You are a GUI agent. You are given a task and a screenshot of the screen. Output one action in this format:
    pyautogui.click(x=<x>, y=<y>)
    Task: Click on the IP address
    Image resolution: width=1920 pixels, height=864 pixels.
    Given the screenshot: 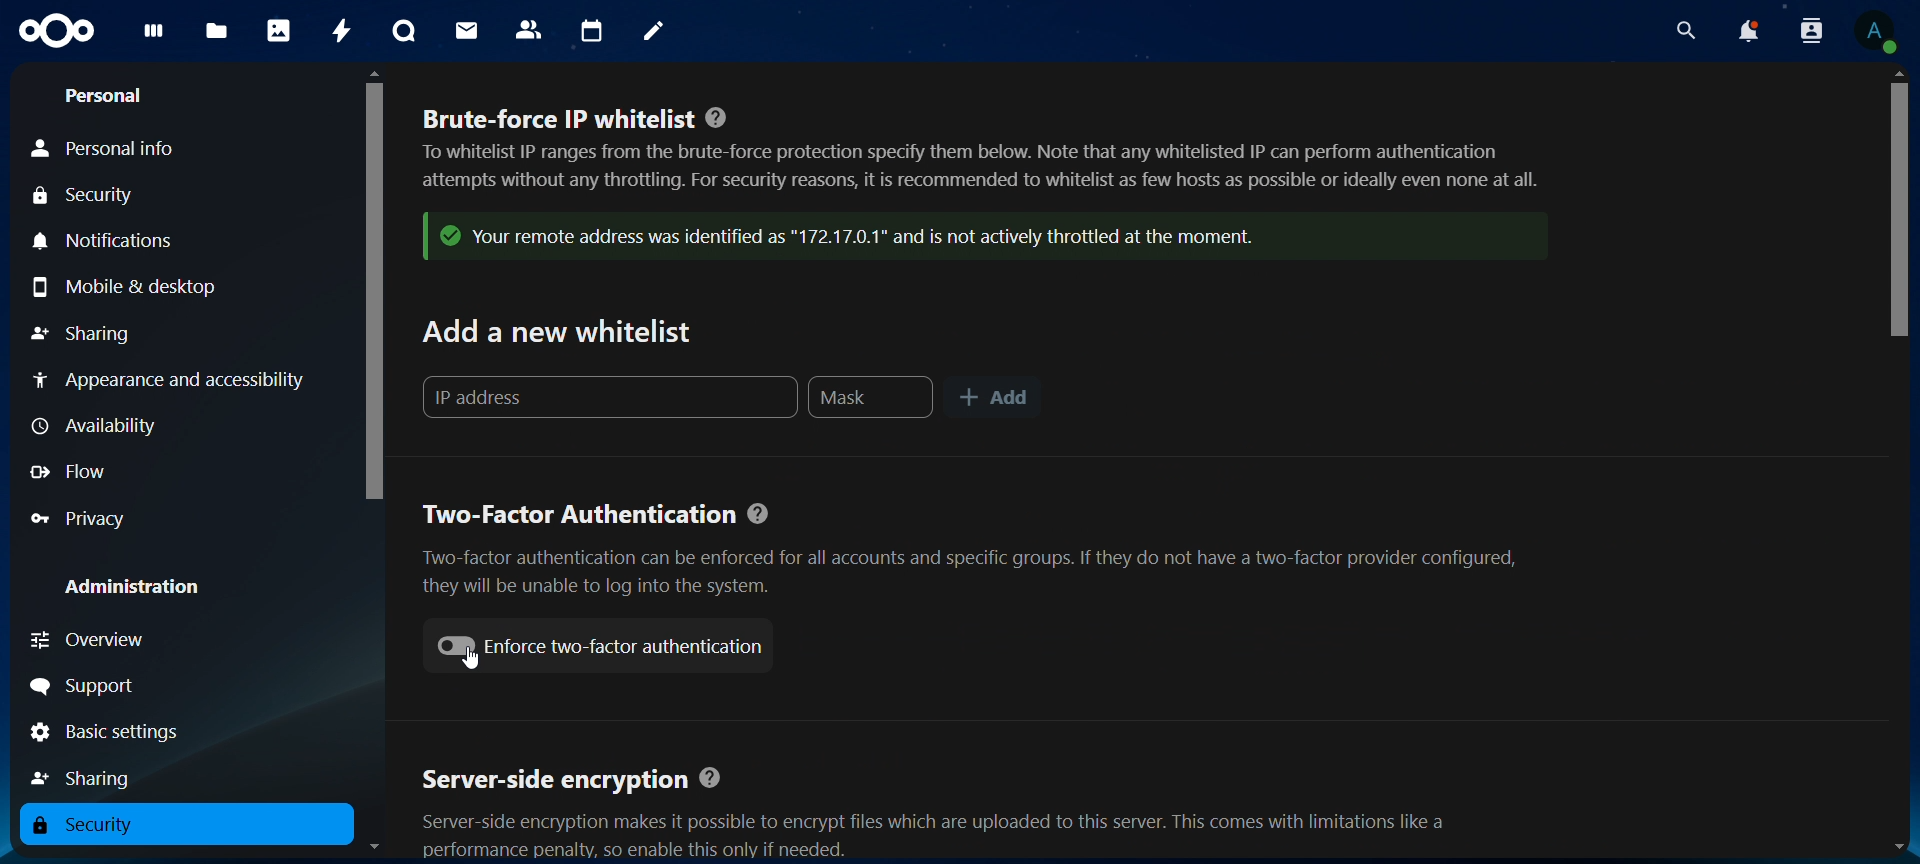 What is the action you would take?
    pyautogui.click(x=605, y=399)
    